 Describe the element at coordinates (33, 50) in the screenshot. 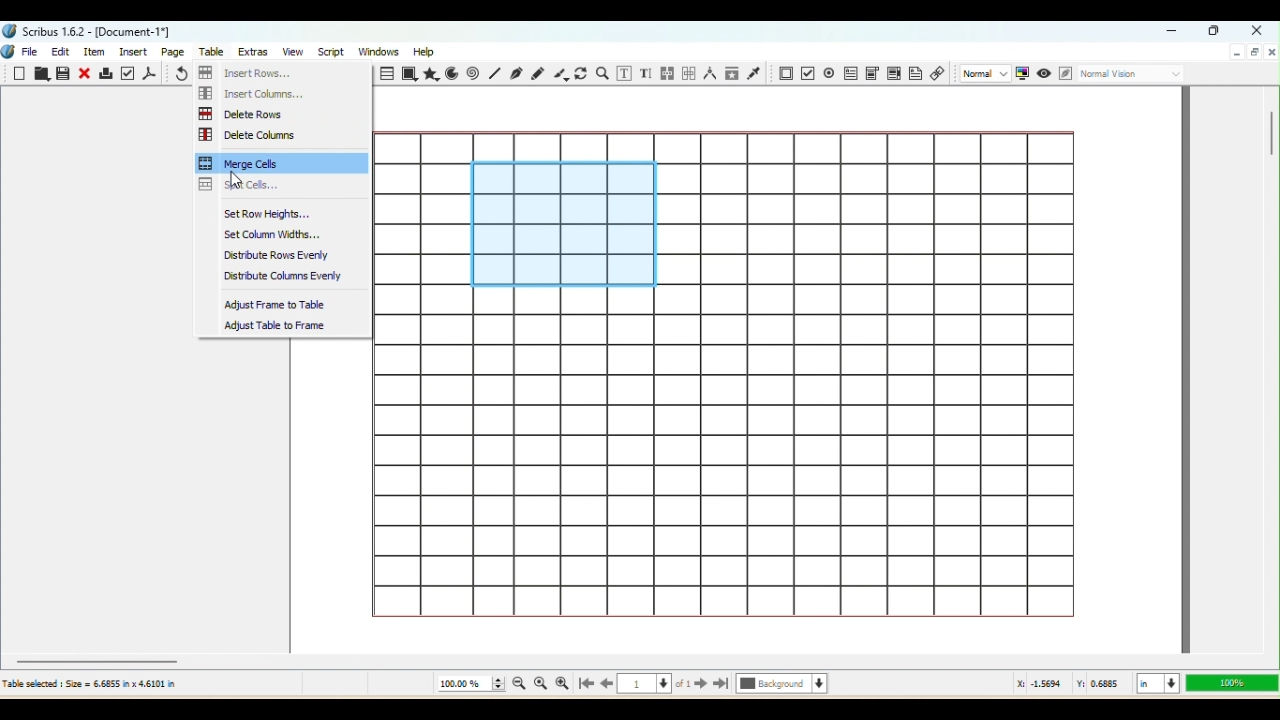

I see `File` at that location.